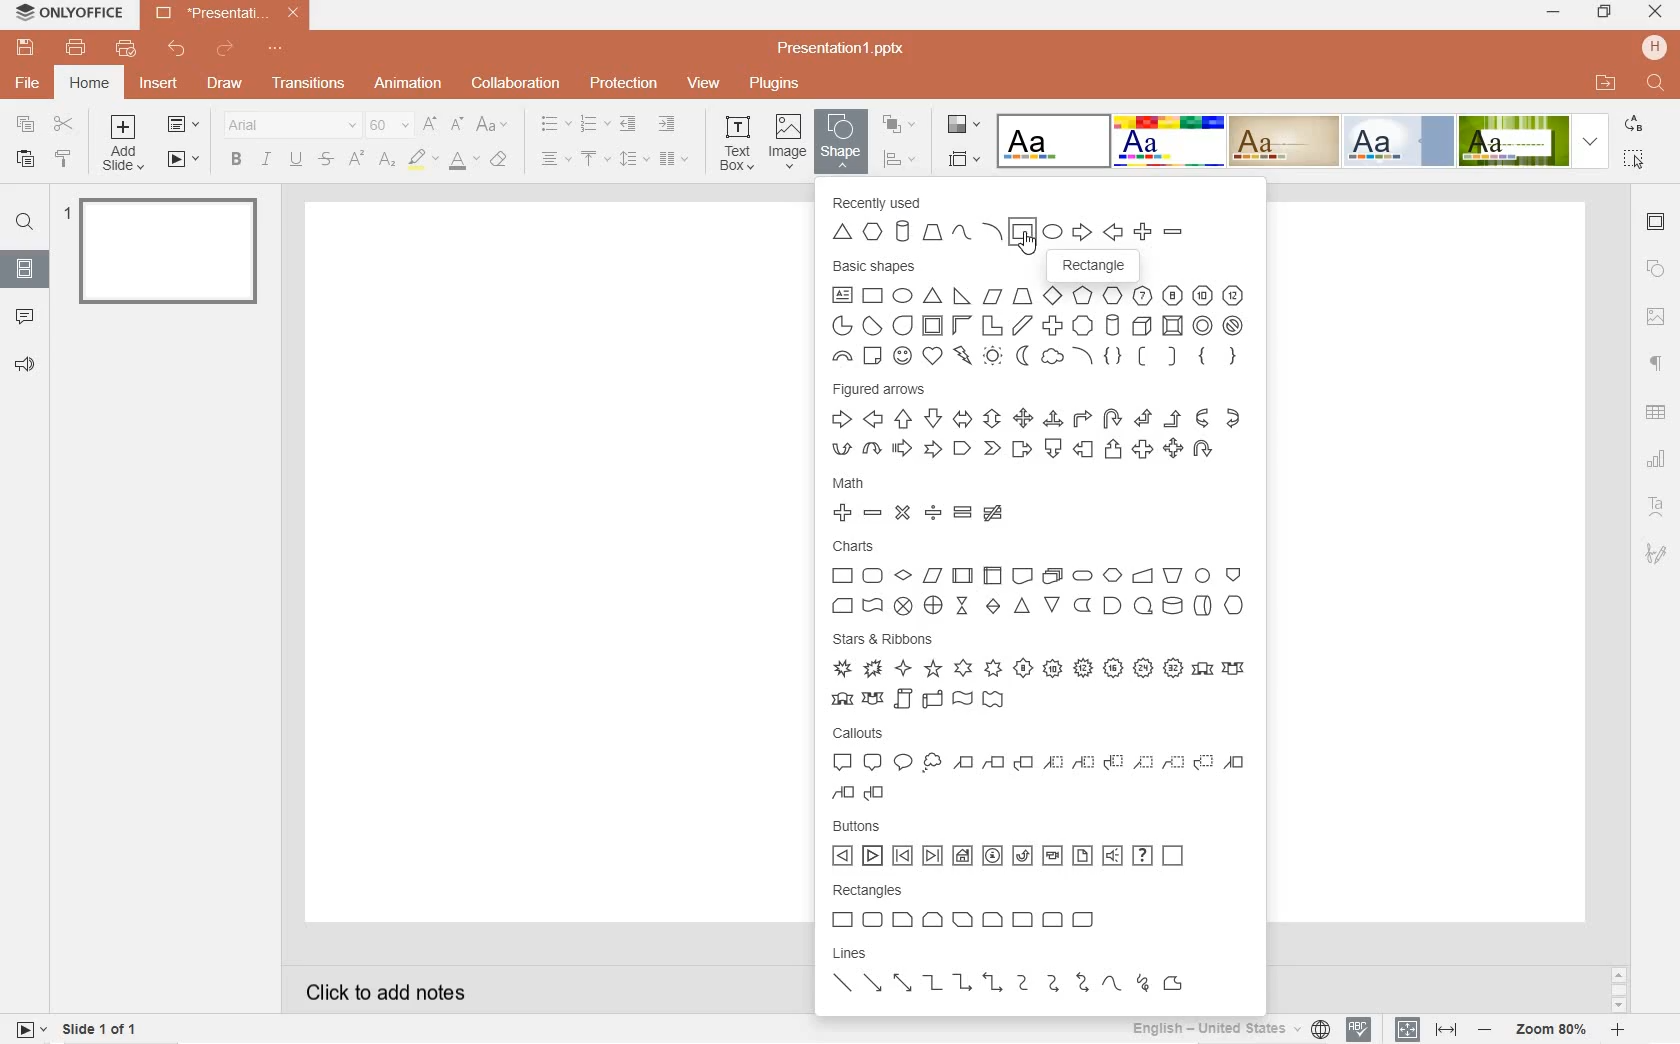  What do you see at coordinates (874, 920) in the screenshot?
I see `Rounded Rectangle` at bounding box center [874, 920].